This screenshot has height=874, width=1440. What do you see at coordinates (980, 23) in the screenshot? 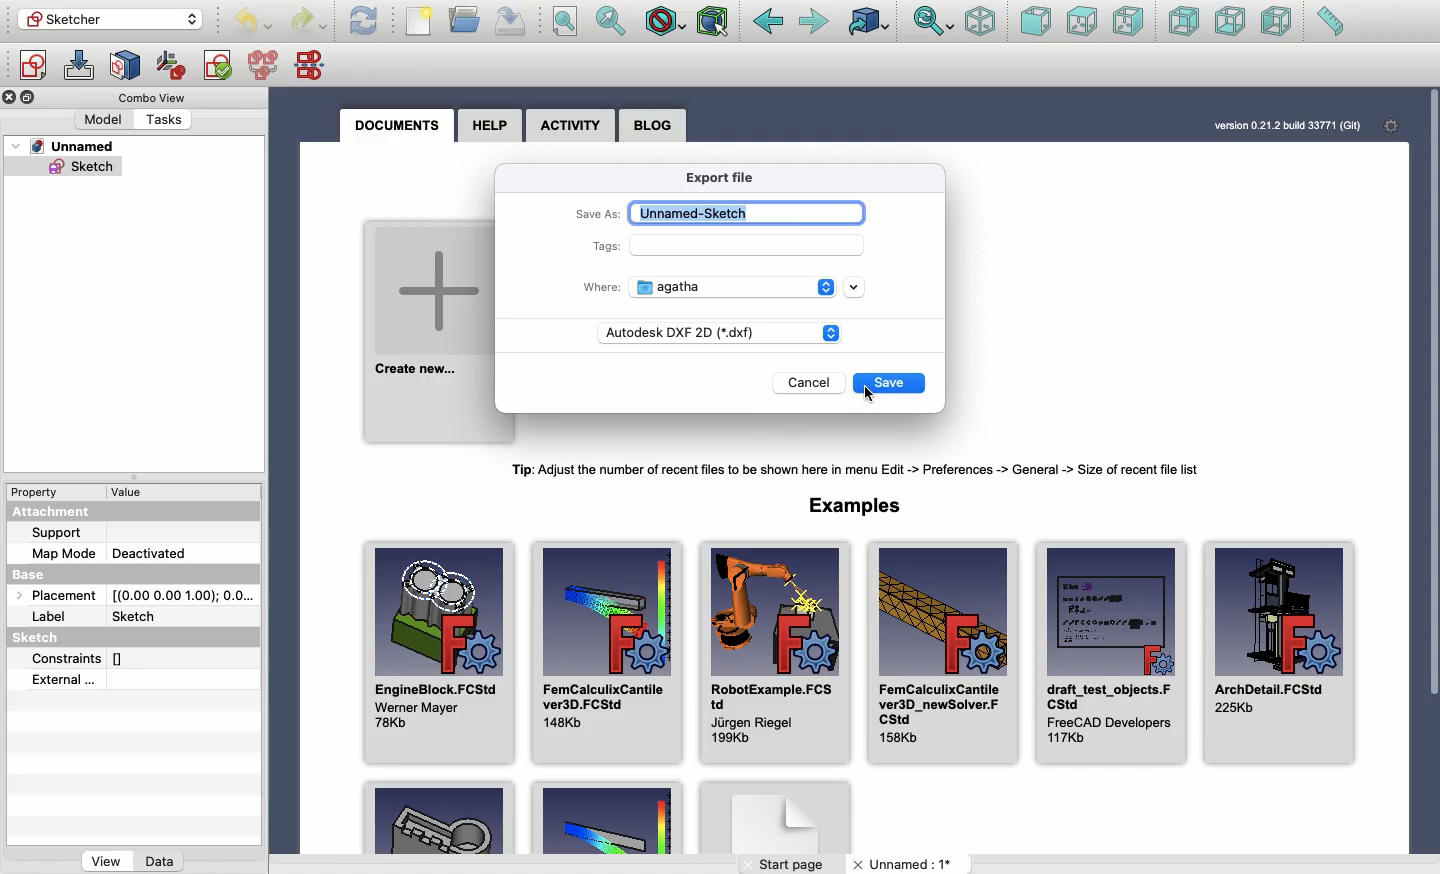
I see `Isometric` at bounding box center [980, 23].